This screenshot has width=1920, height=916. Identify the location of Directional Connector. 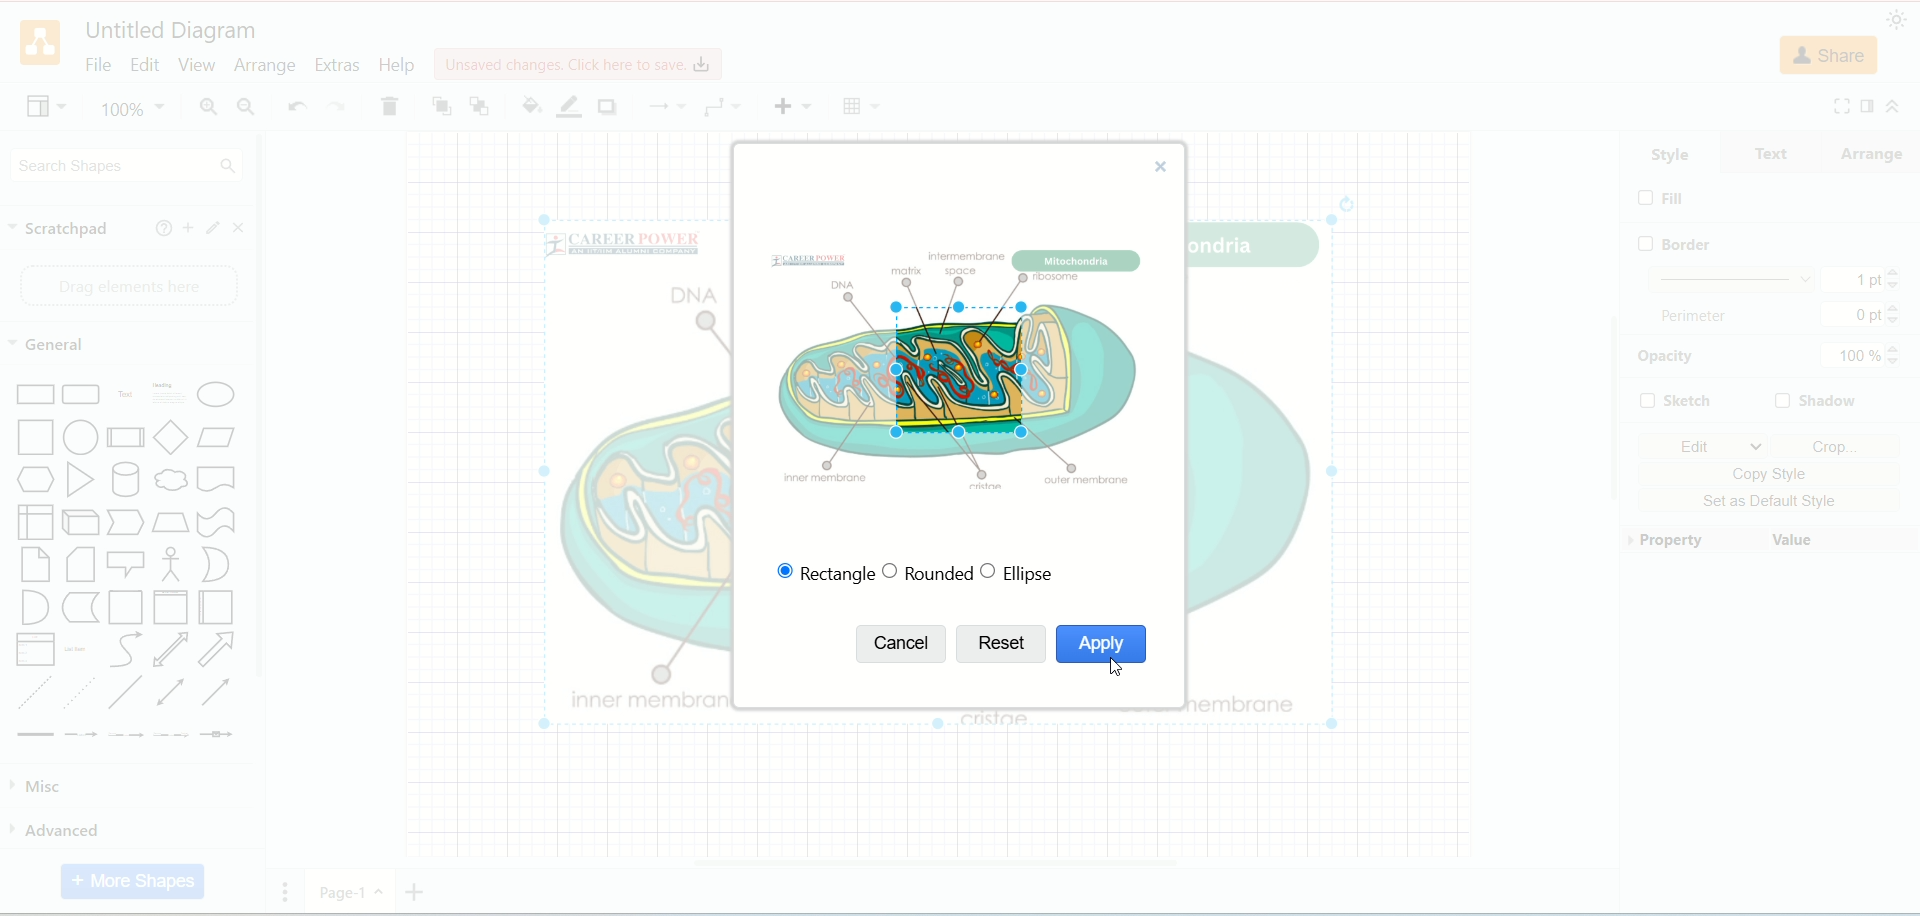
(220, 696).